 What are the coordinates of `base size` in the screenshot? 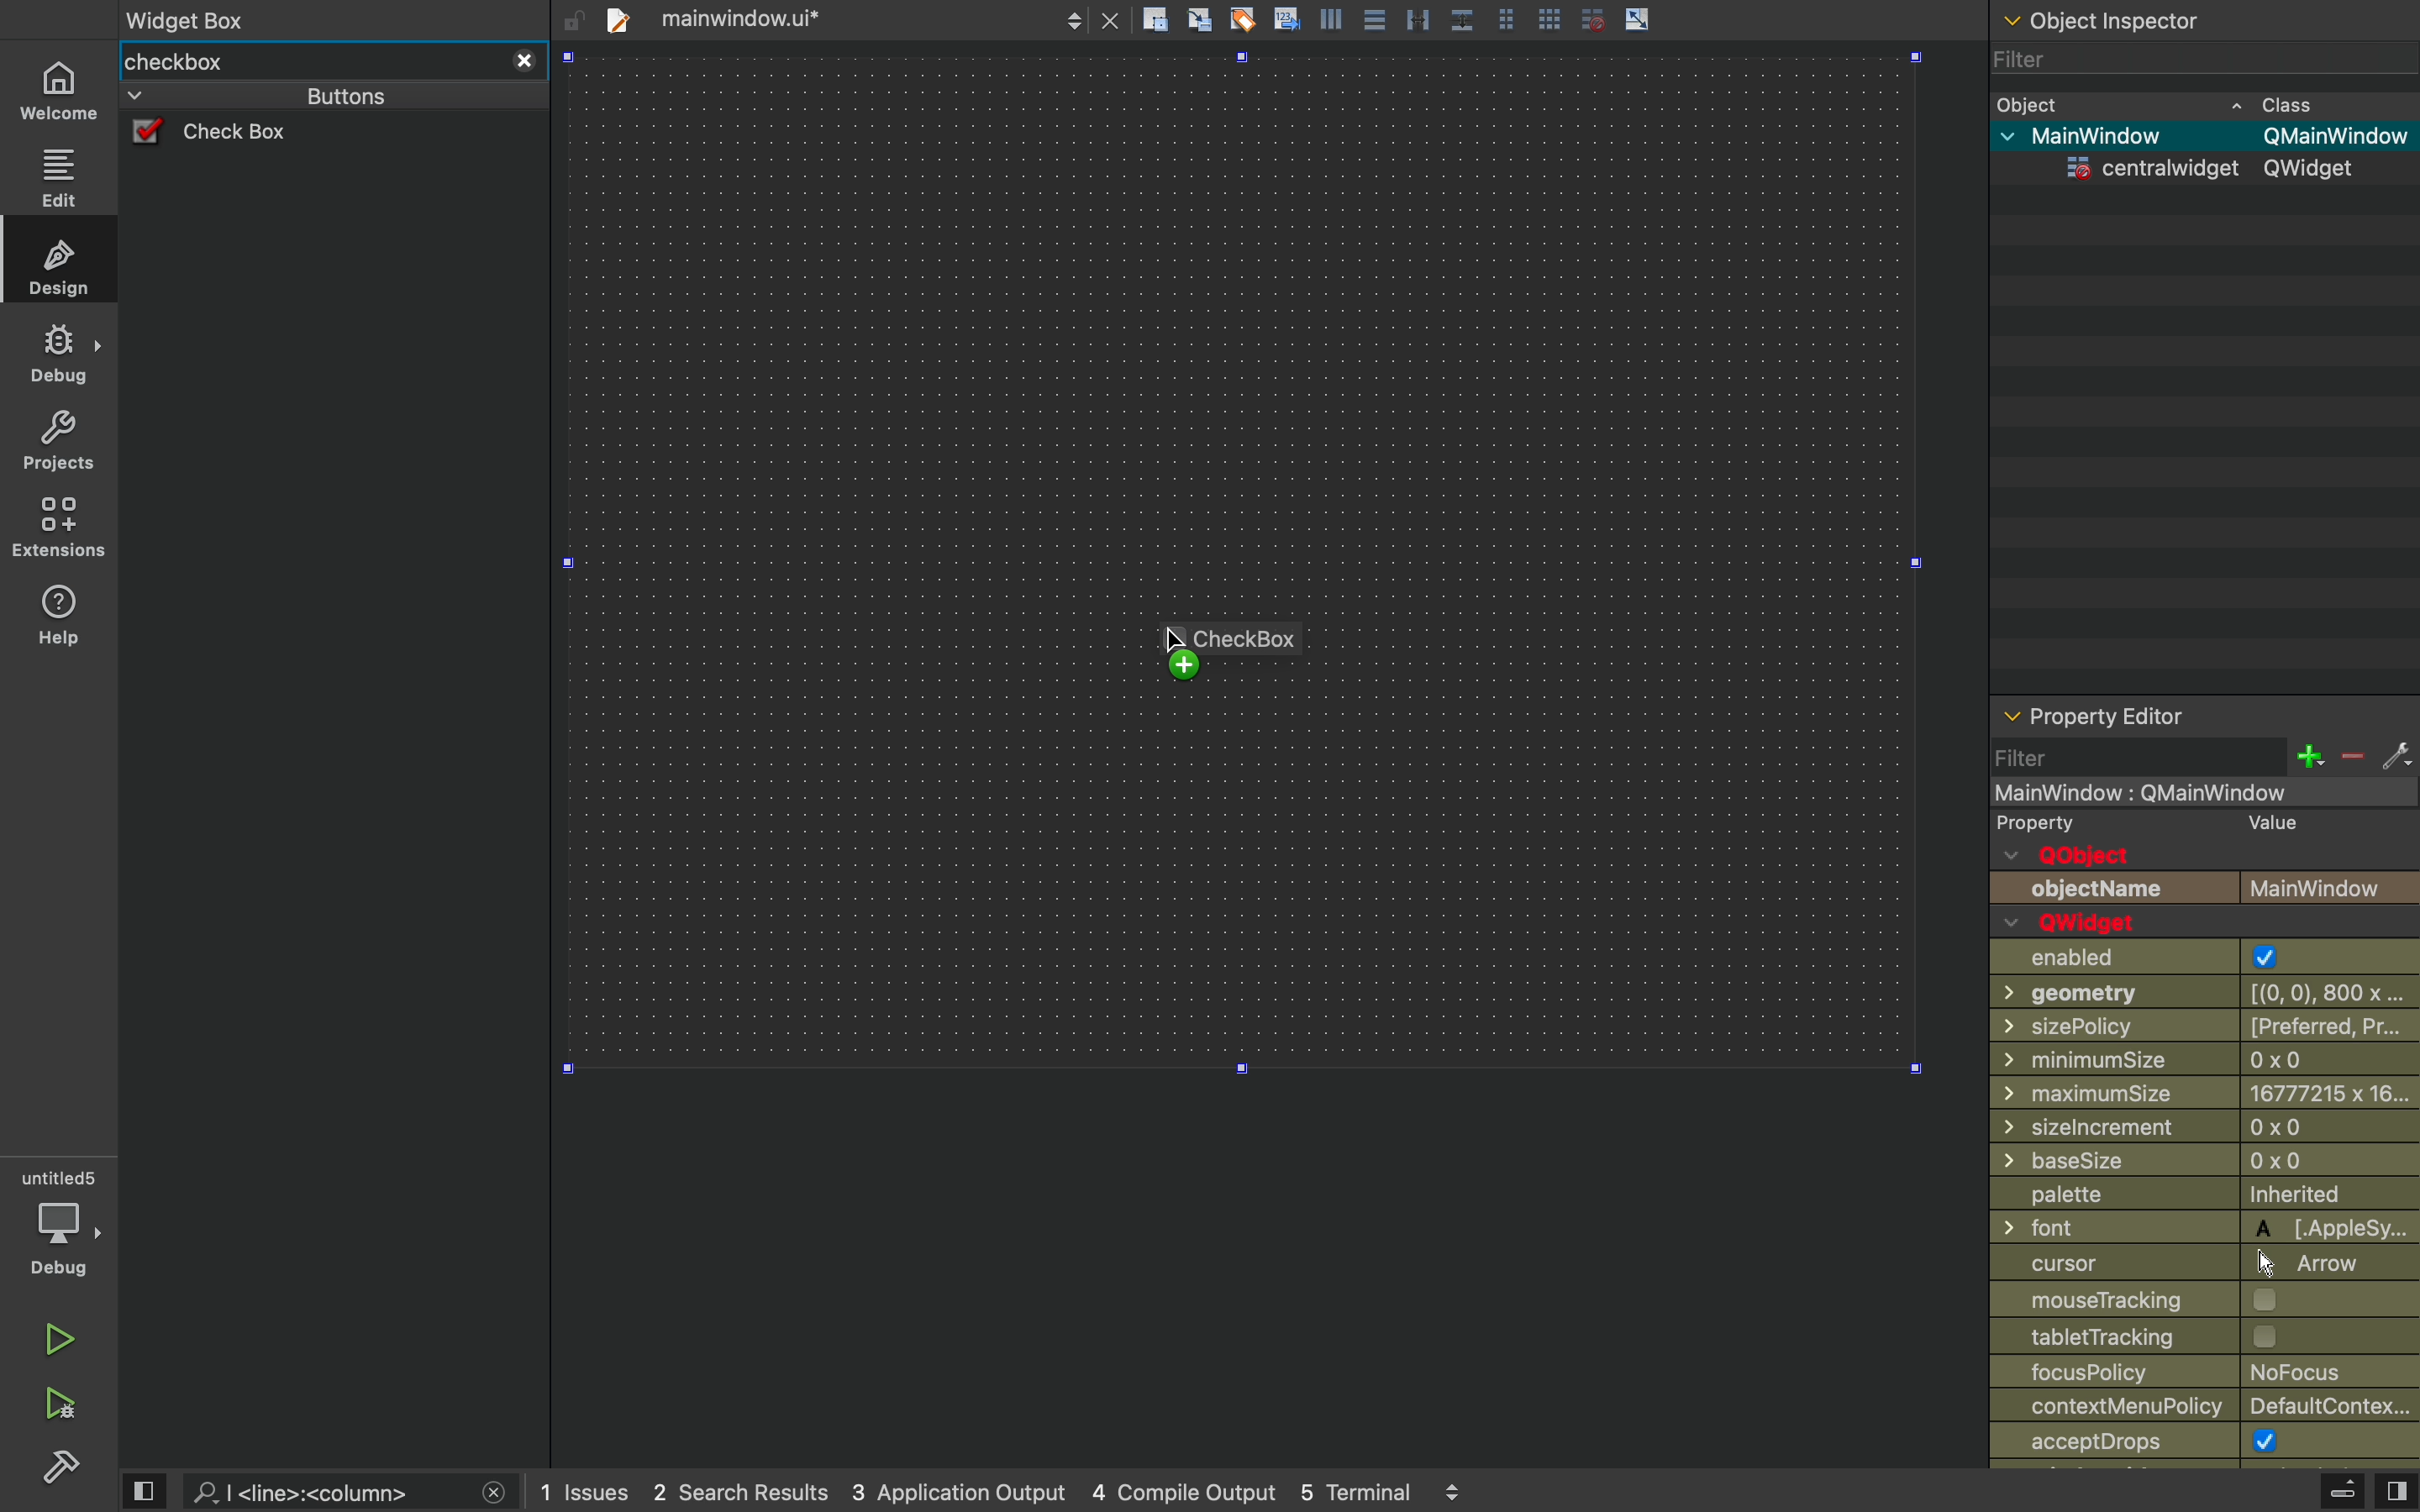 It's located at (2207, 1163).